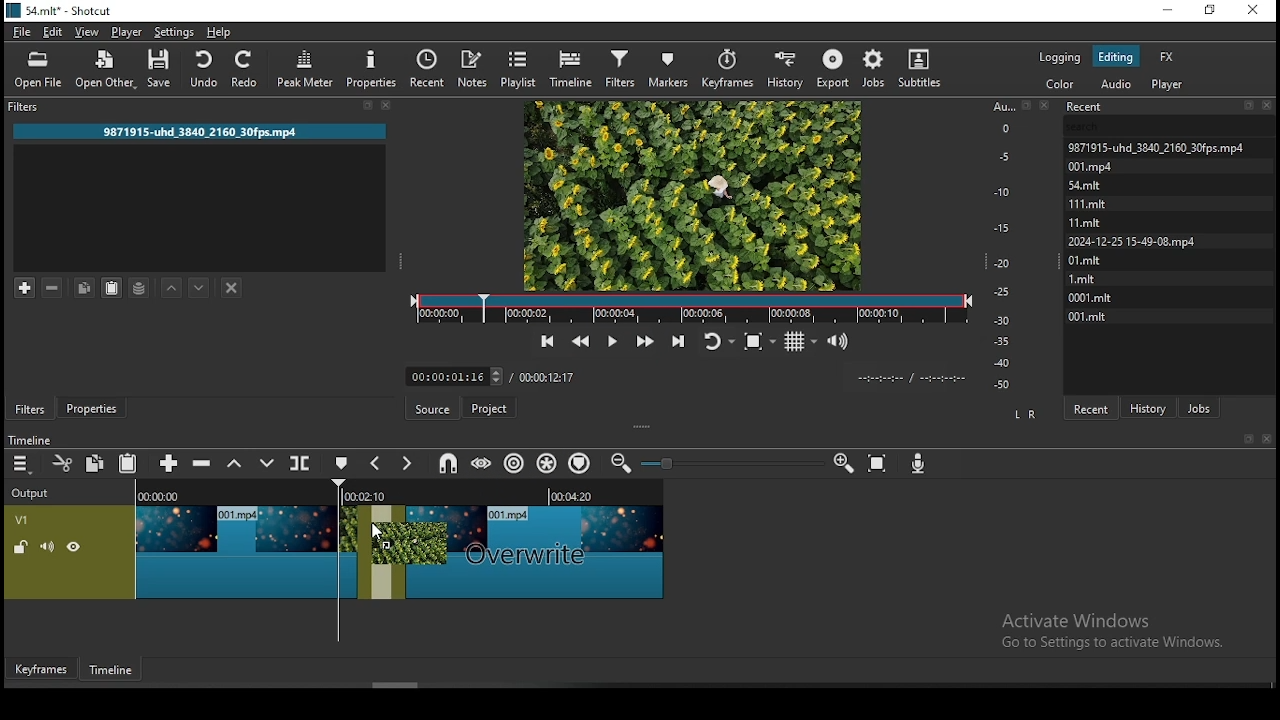  Describe the element at coordinates (250, 545) in the screenshot. I see `video track` at that location.